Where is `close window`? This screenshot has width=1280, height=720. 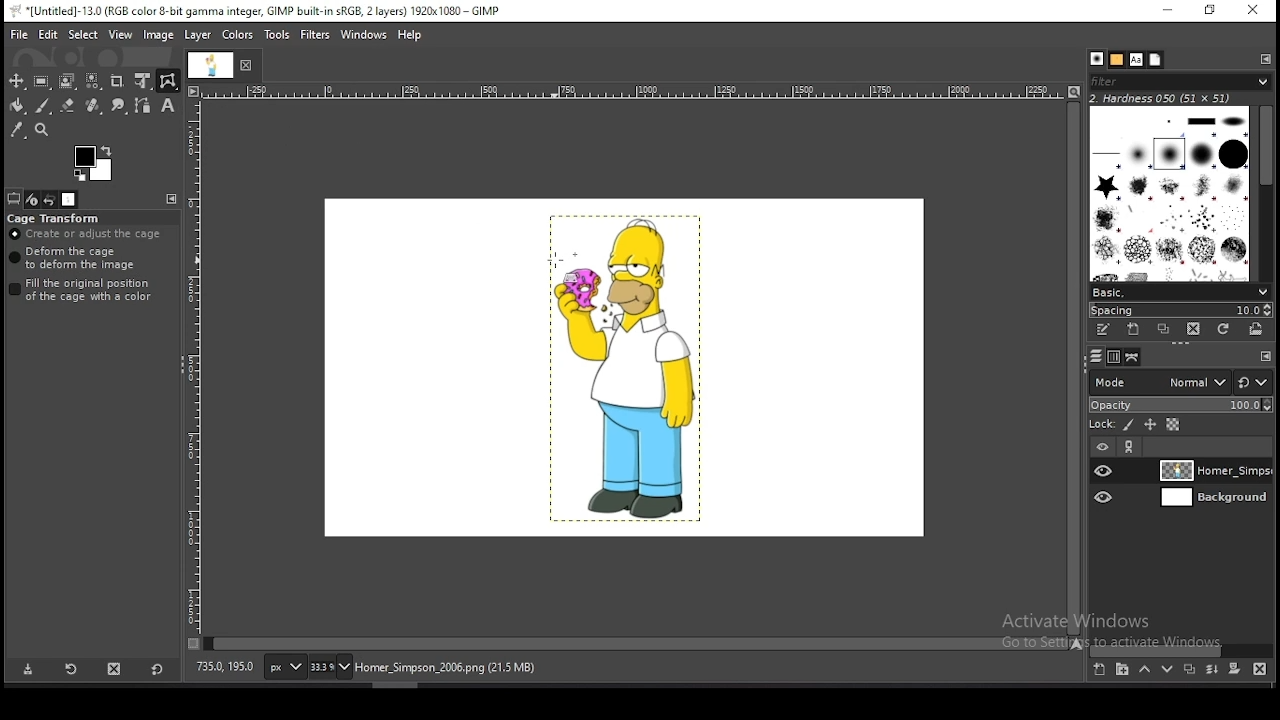 close window is located at coordinates (1252, 12).